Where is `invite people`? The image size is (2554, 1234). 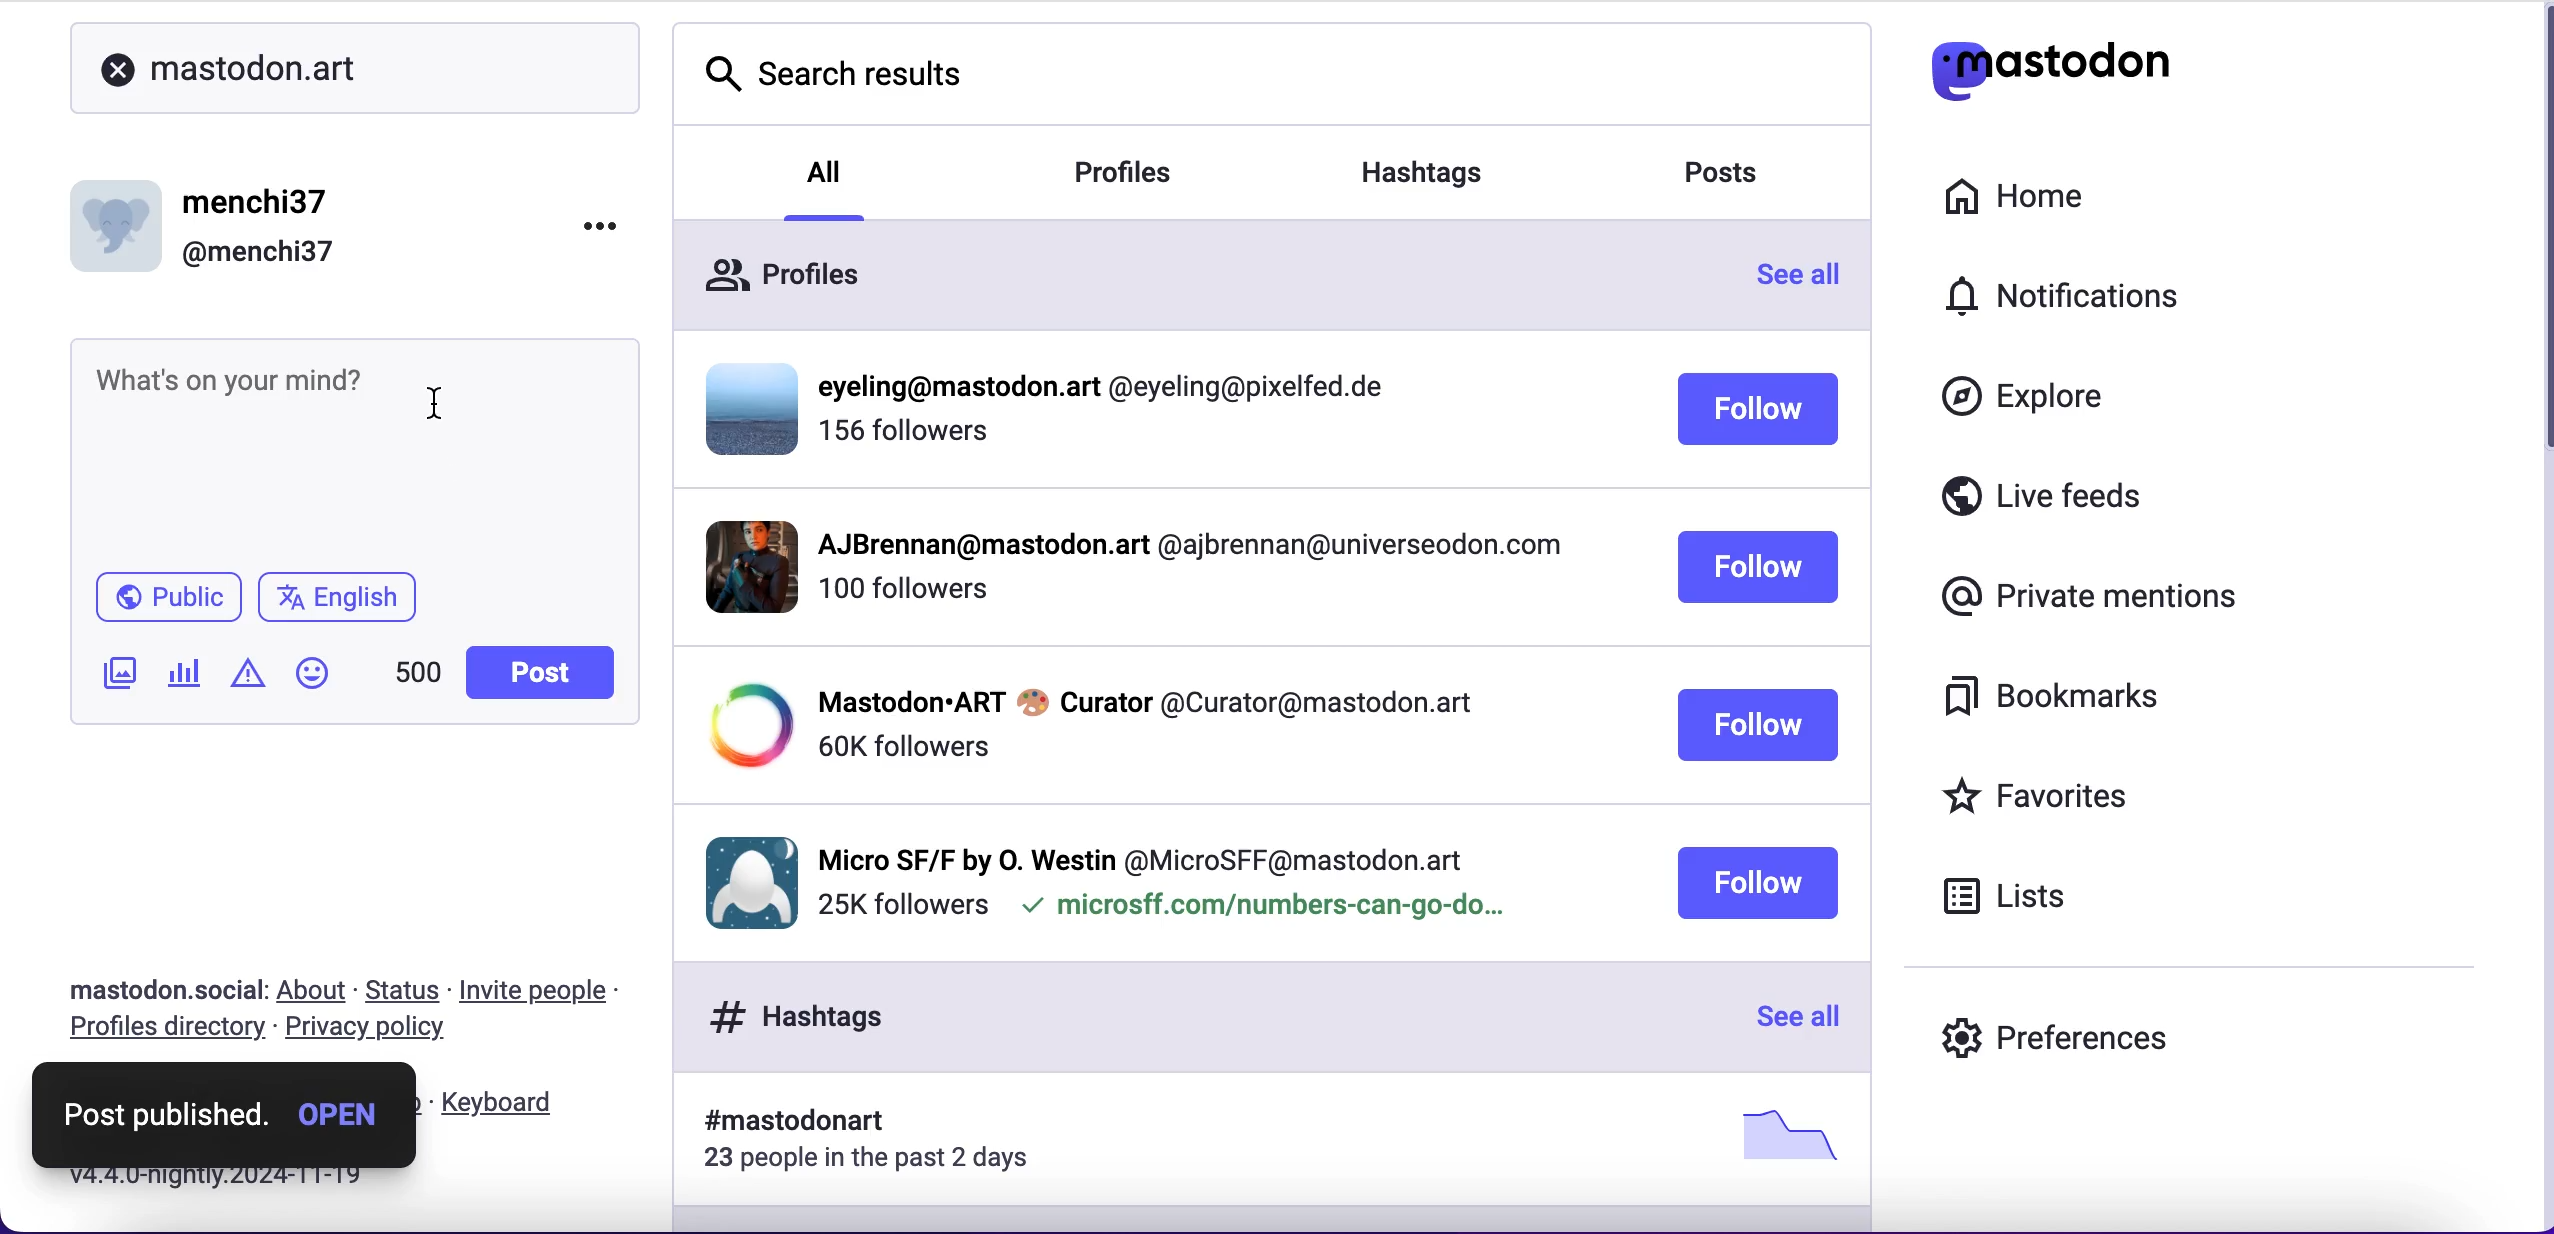
invite people is located at coordinates (554, 990).